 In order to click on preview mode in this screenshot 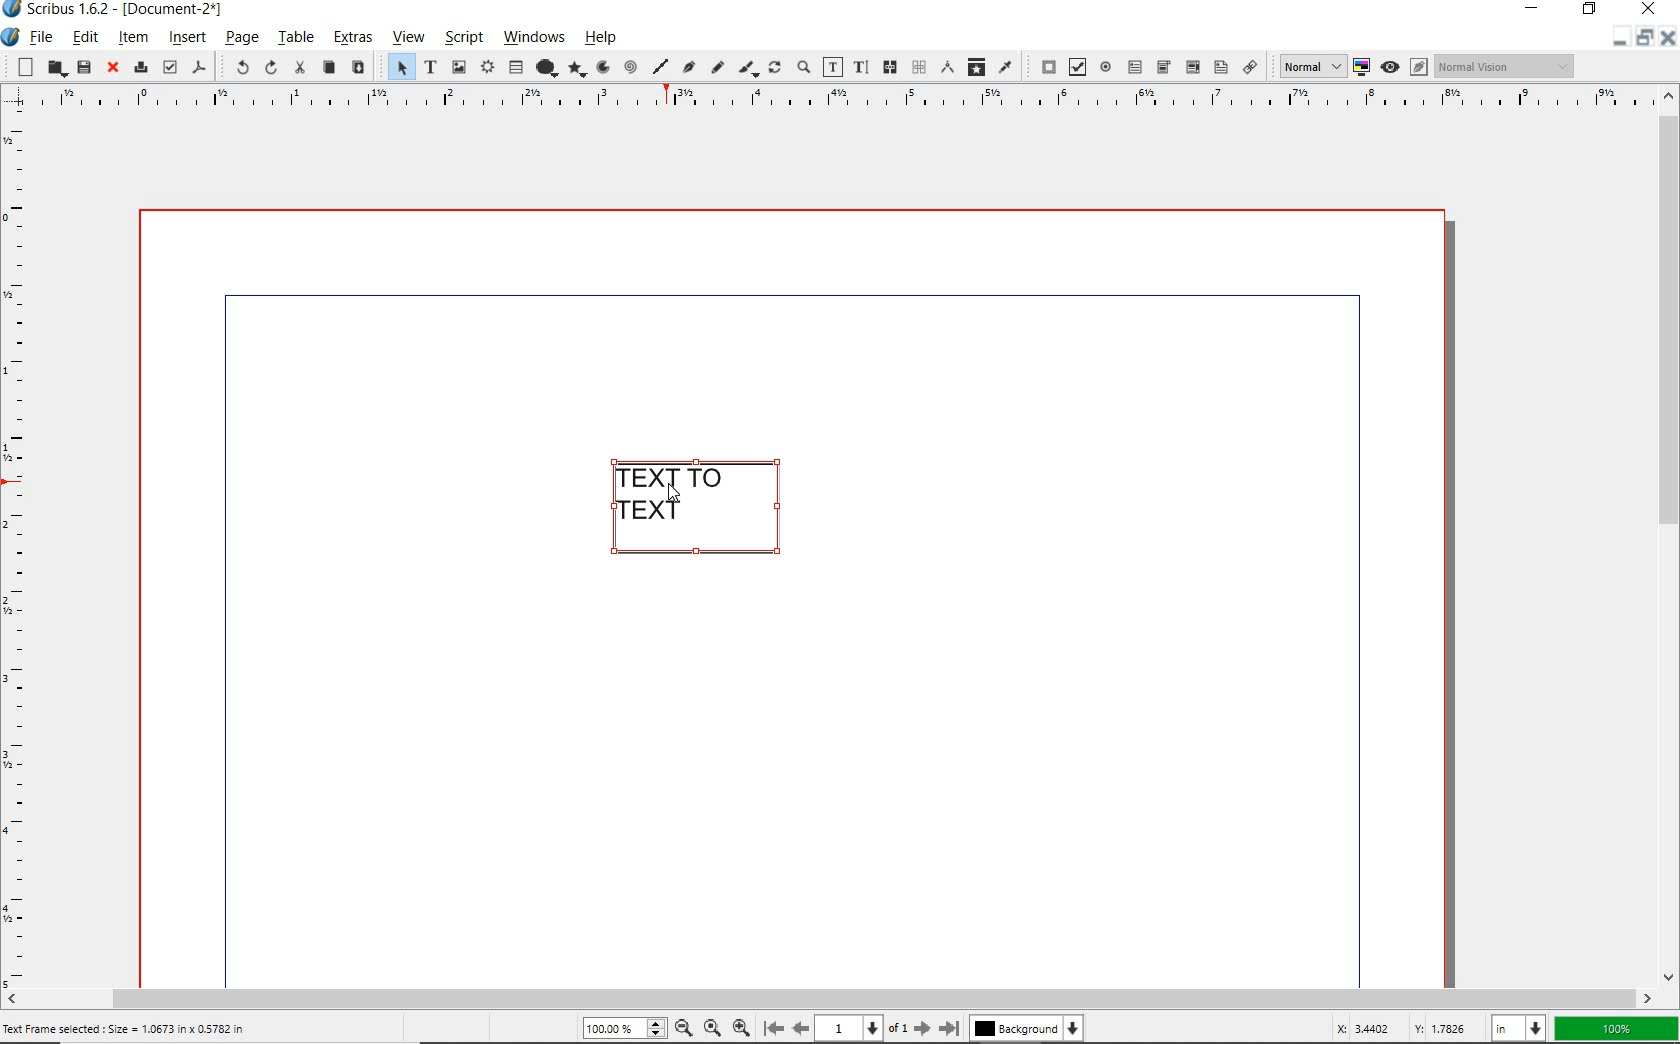, I will do `click(1405, 67)`.